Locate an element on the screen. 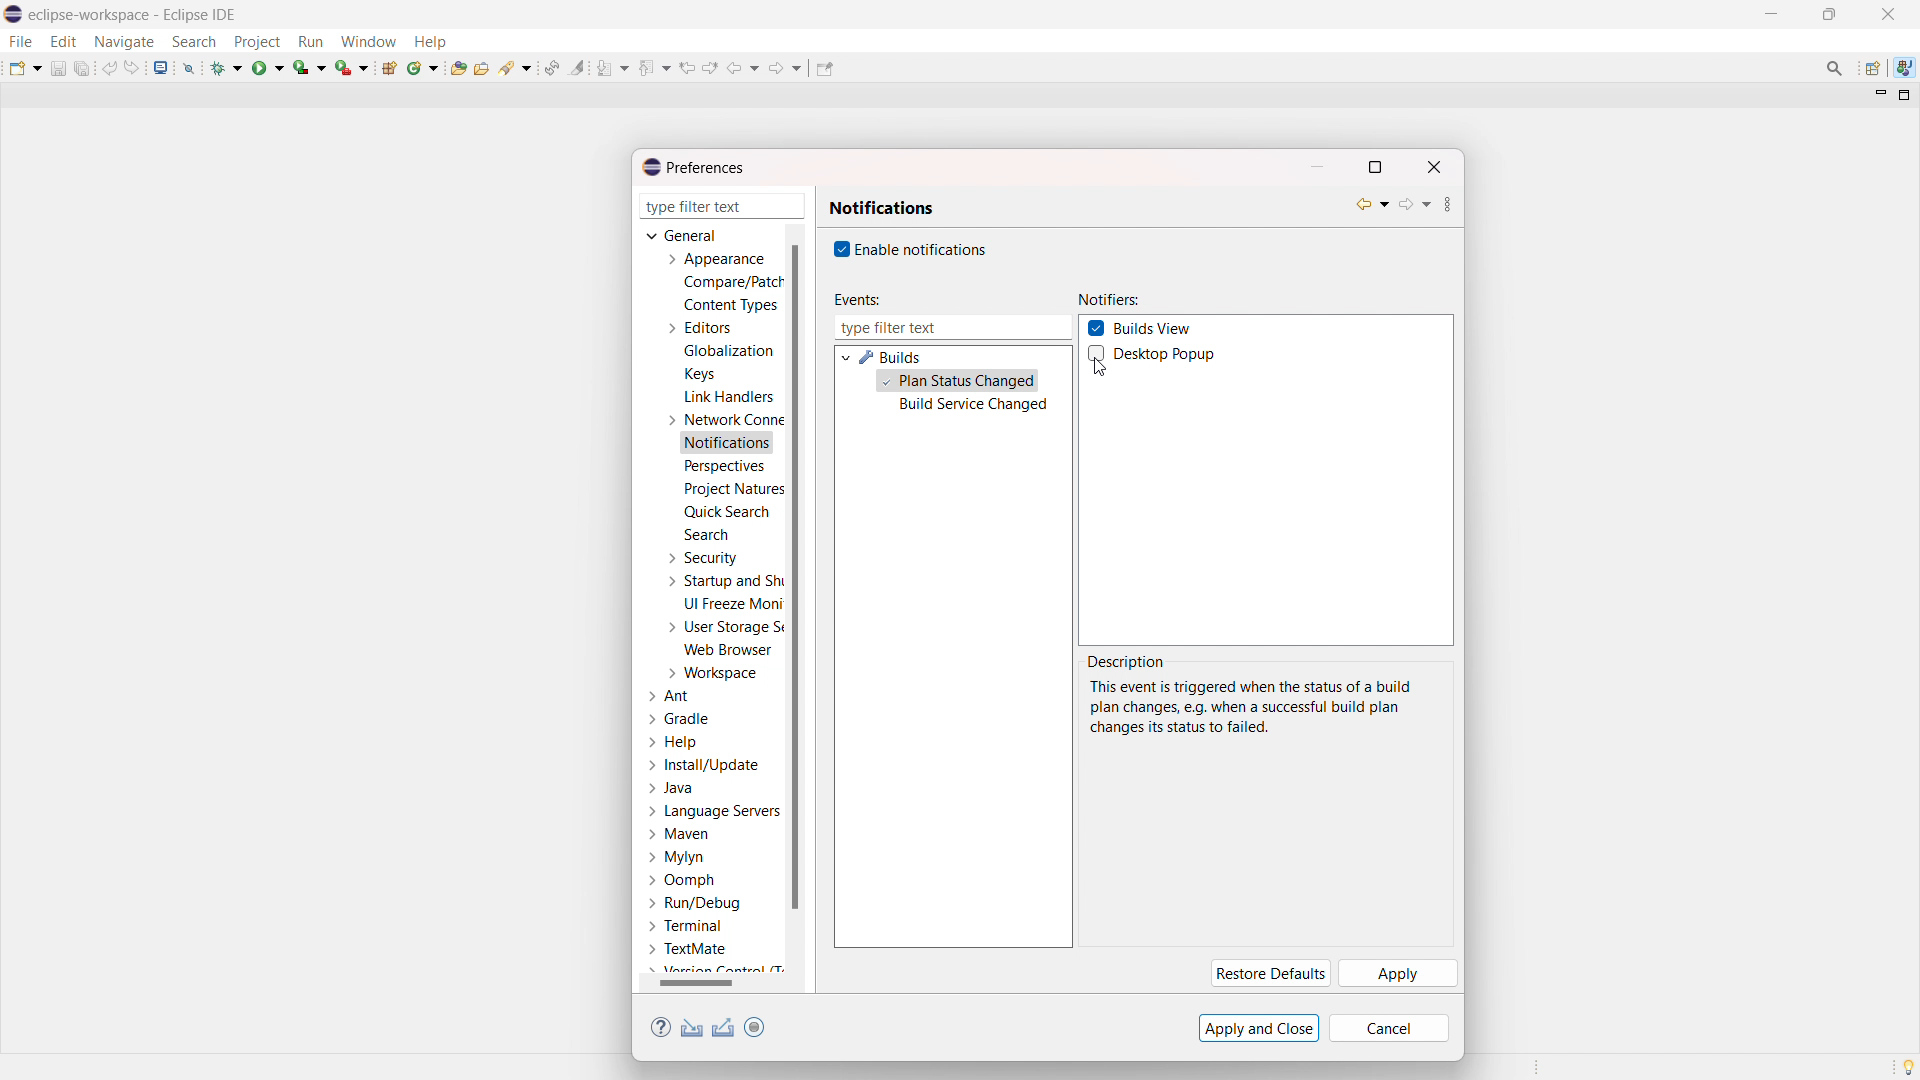 This screenshot has height=1080, width=1920. edit is located at coordinates (62, 42).